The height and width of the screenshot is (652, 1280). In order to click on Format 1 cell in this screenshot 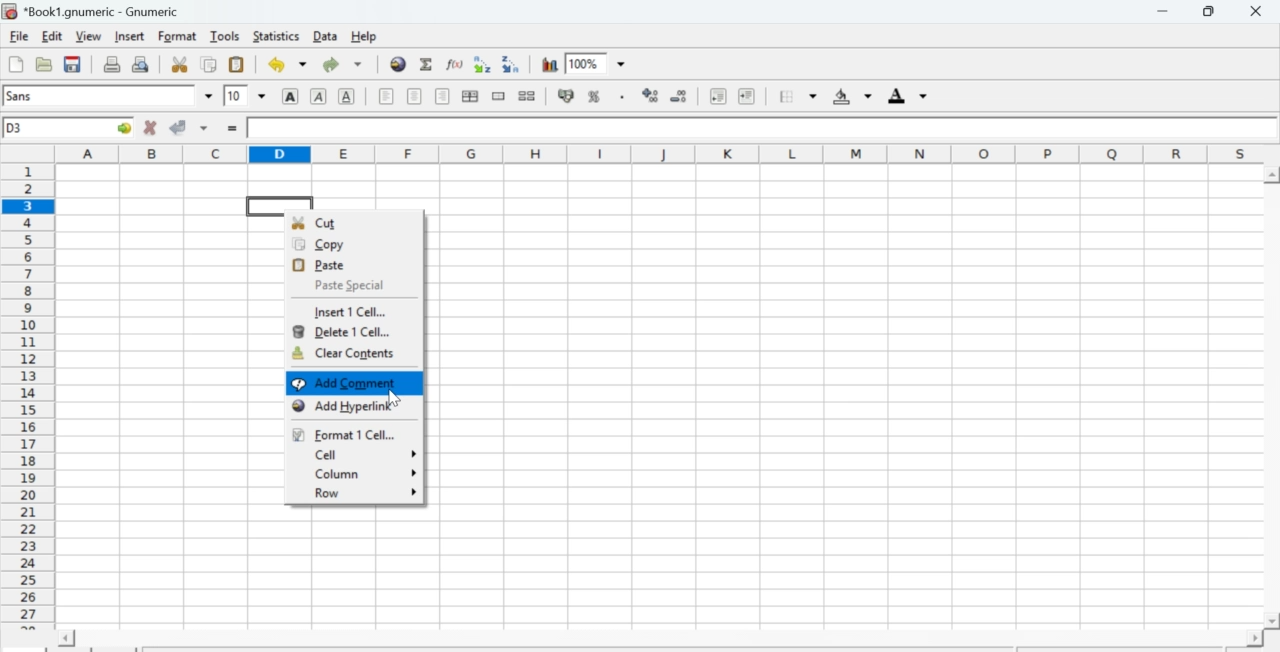, I will do `click(346, 435)`.